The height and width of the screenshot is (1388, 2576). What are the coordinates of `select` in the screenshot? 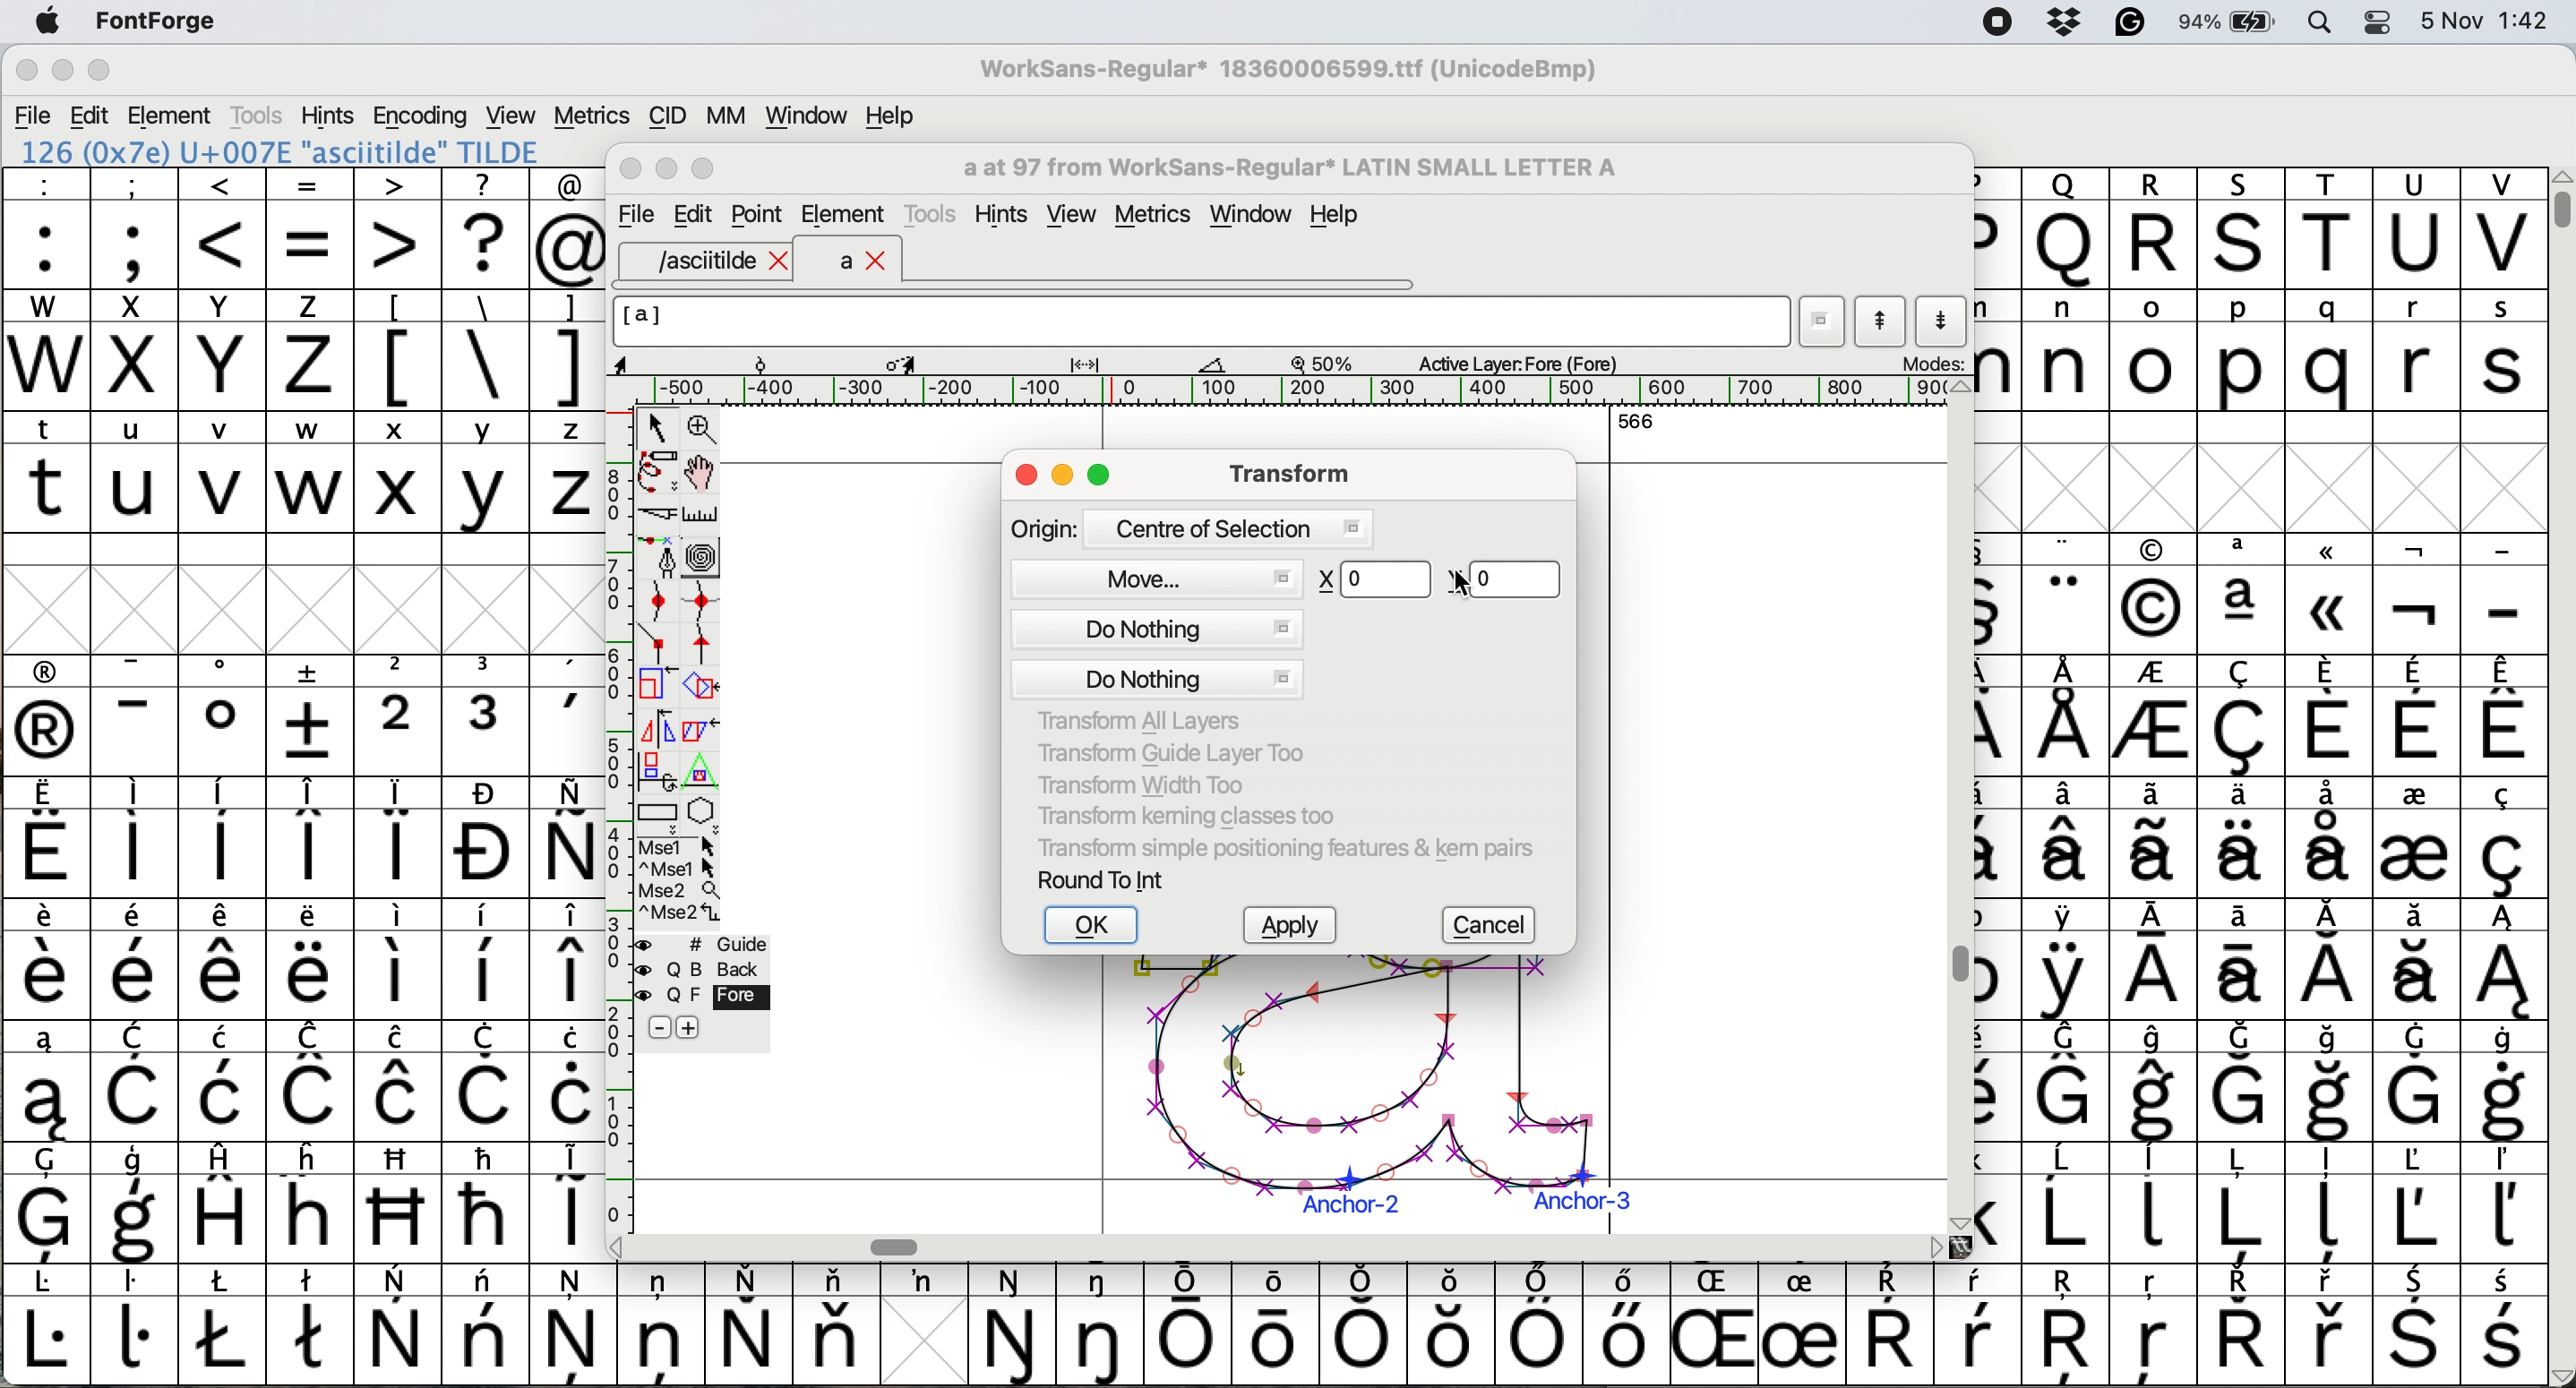 It's located at (659, 424).